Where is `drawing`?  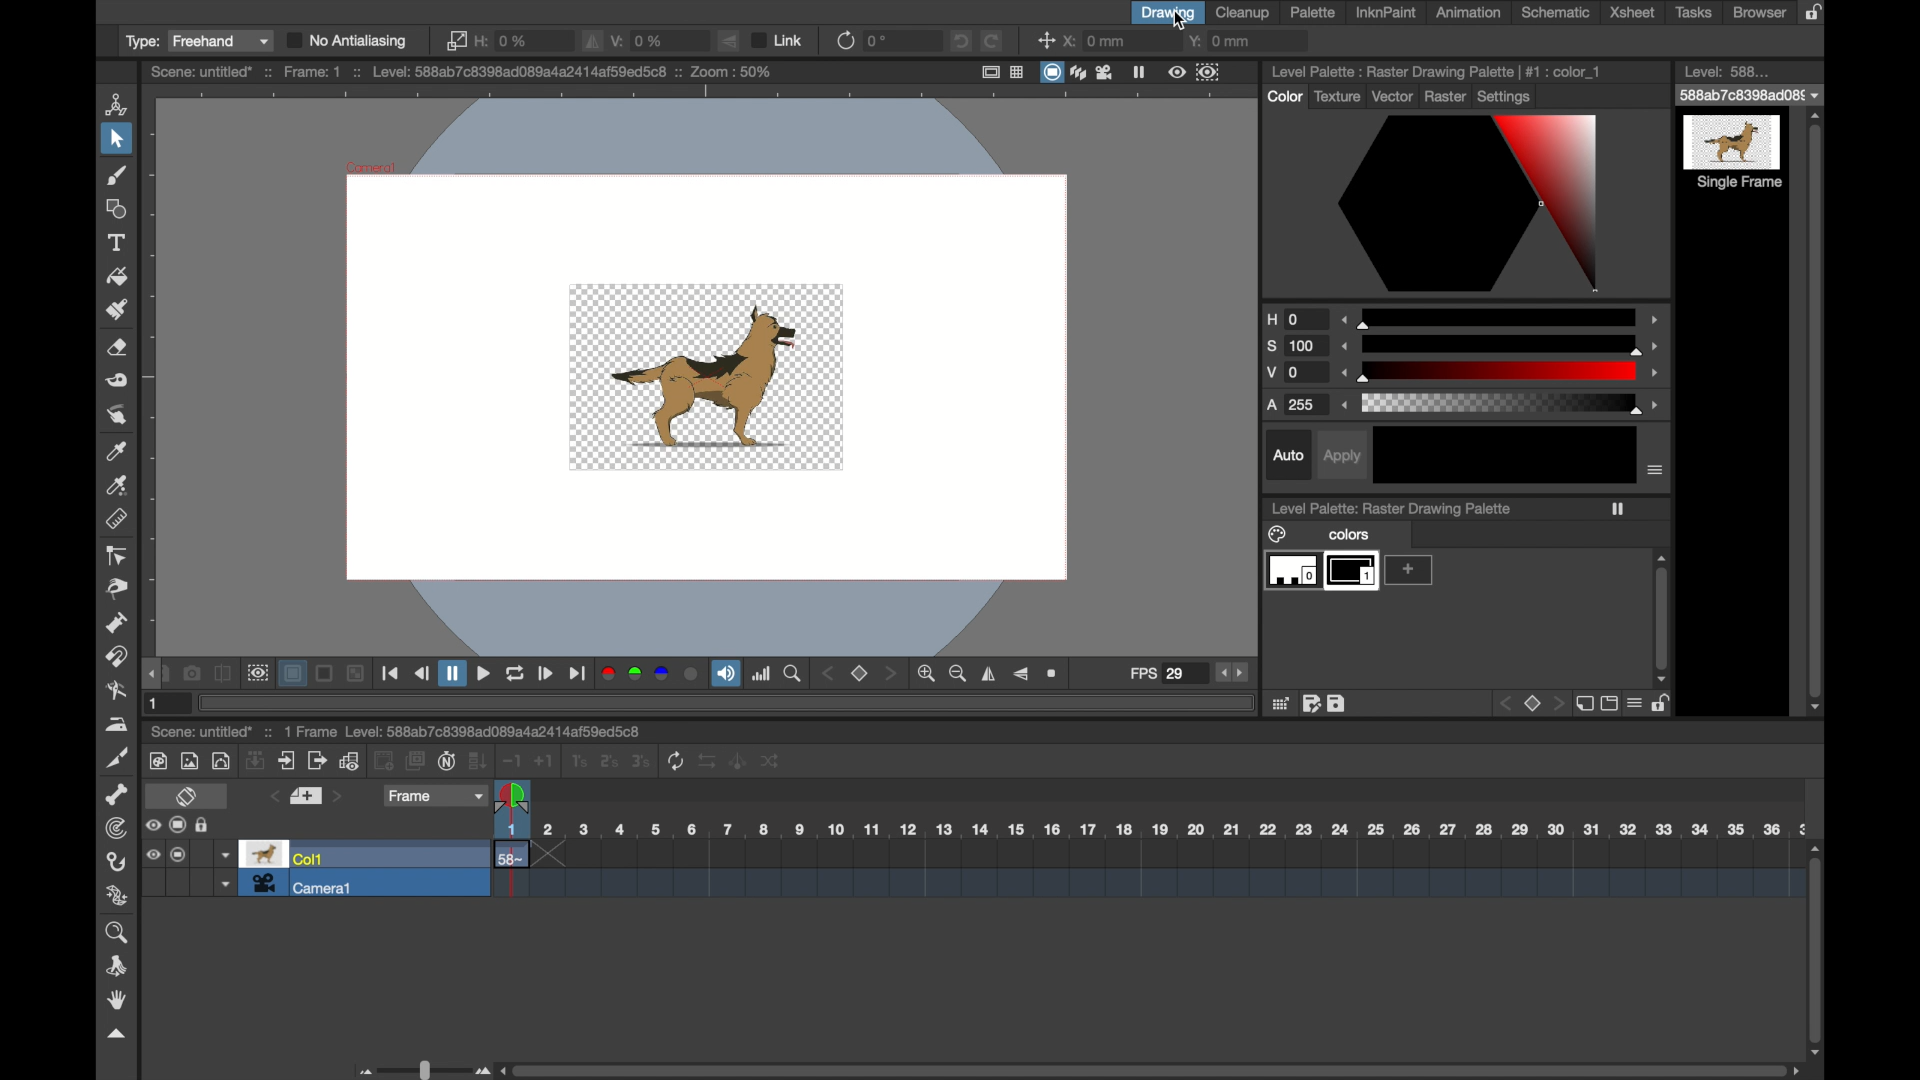 drawing is located at coordinates (1168, 13).